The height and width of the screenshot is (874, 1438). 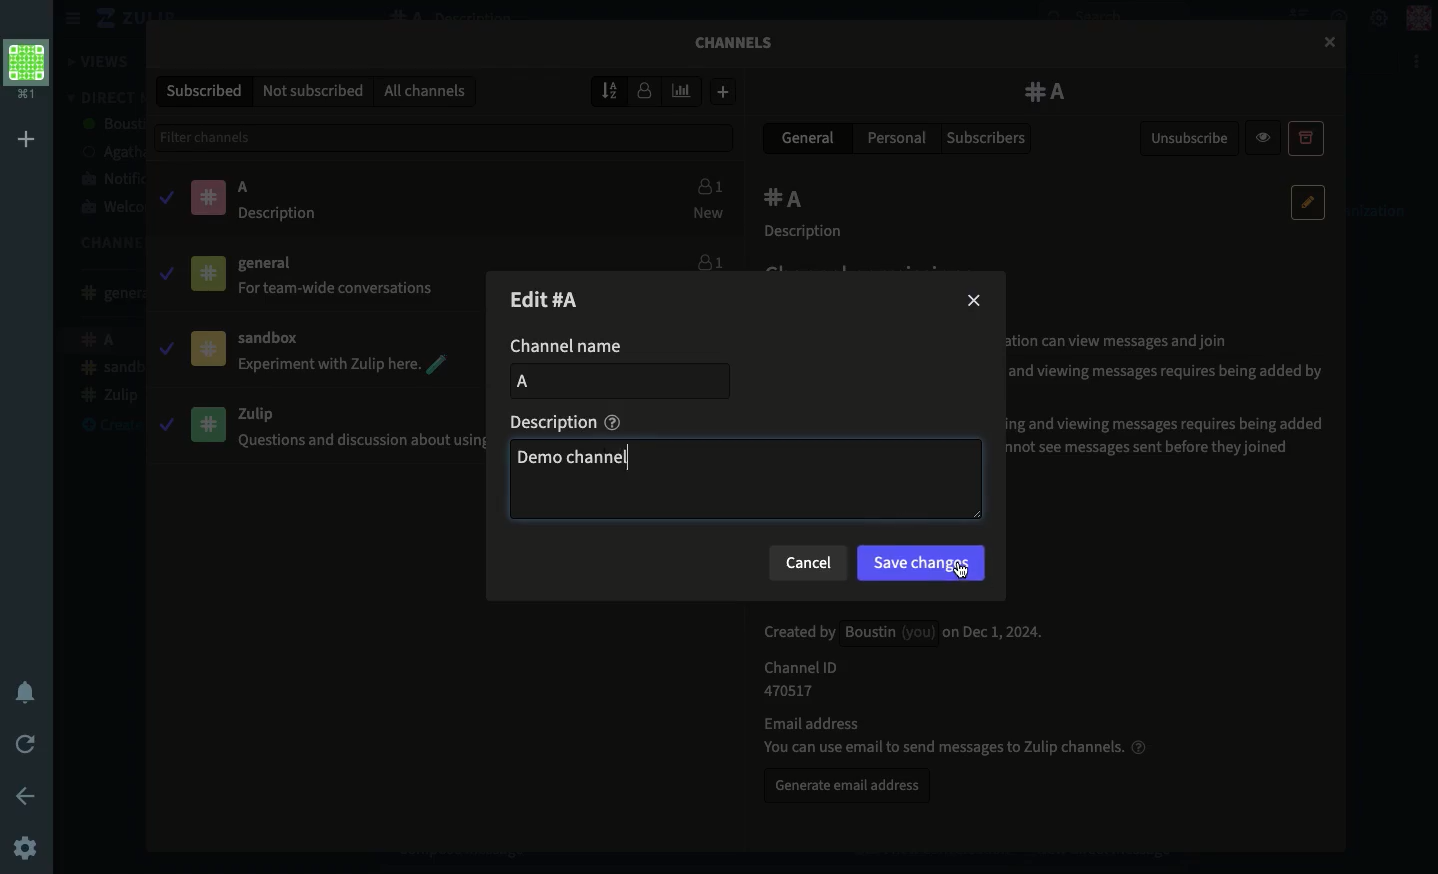 What do you see at coordinates (217, 270) in the screenshot?
I see `Pinned` at bounding box center [217, 270].